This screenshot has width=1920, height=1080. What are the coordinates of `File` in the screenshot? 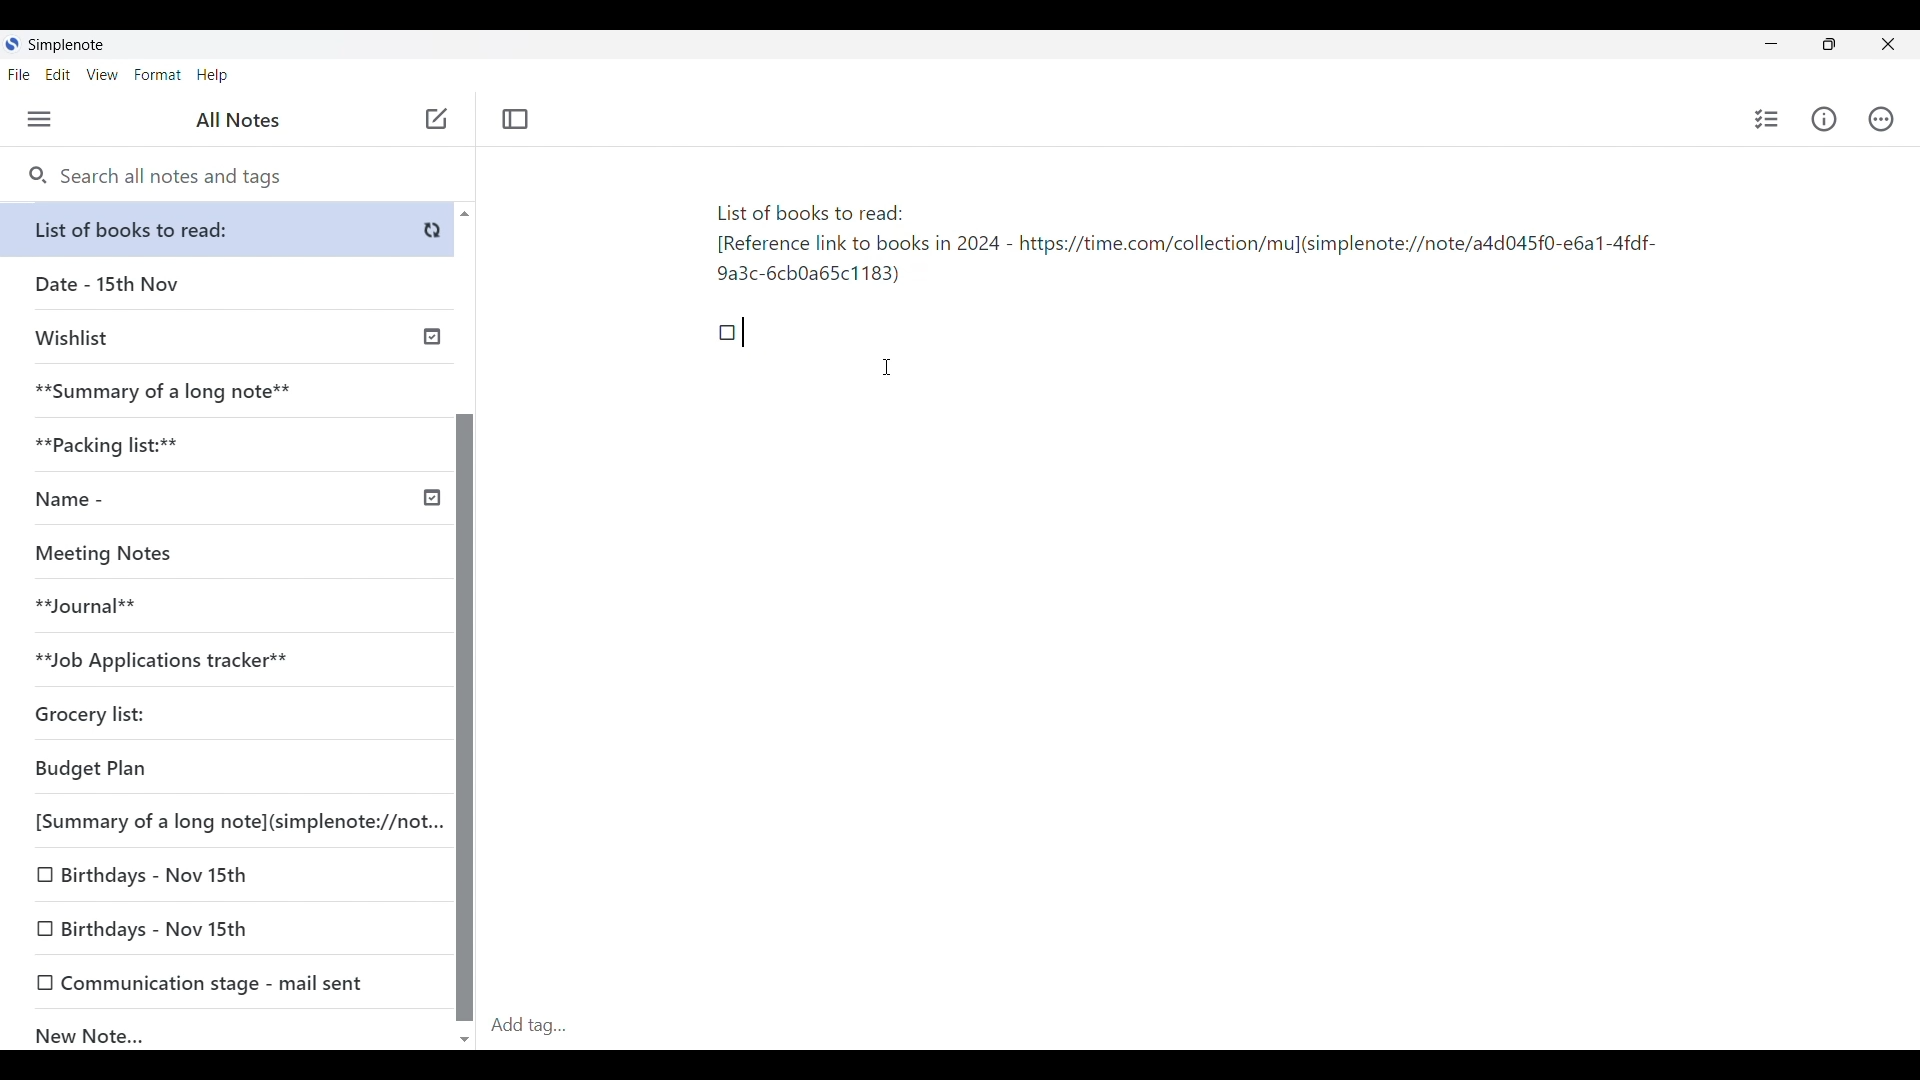 It's located at (19, 75).